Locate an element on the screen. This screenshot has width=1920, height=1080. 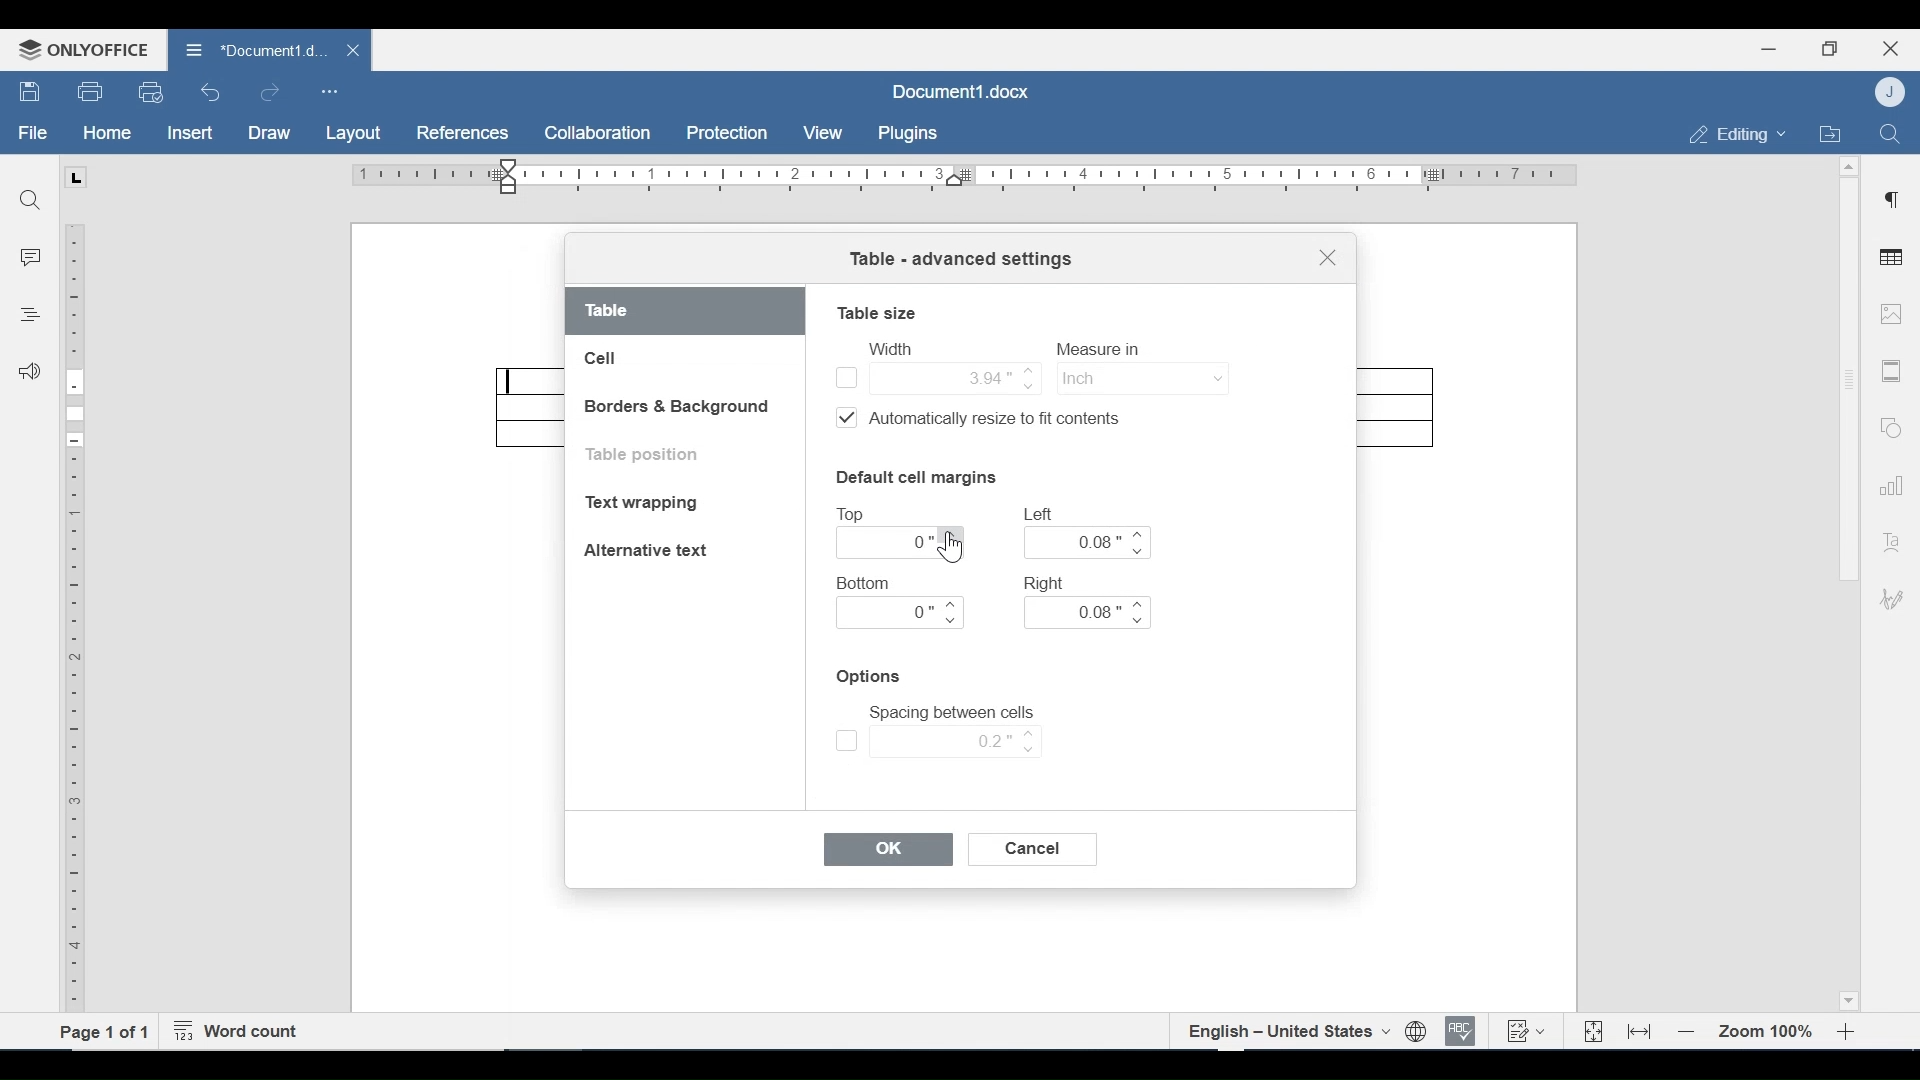
Text wrapping is located at coordinates (646, 505).